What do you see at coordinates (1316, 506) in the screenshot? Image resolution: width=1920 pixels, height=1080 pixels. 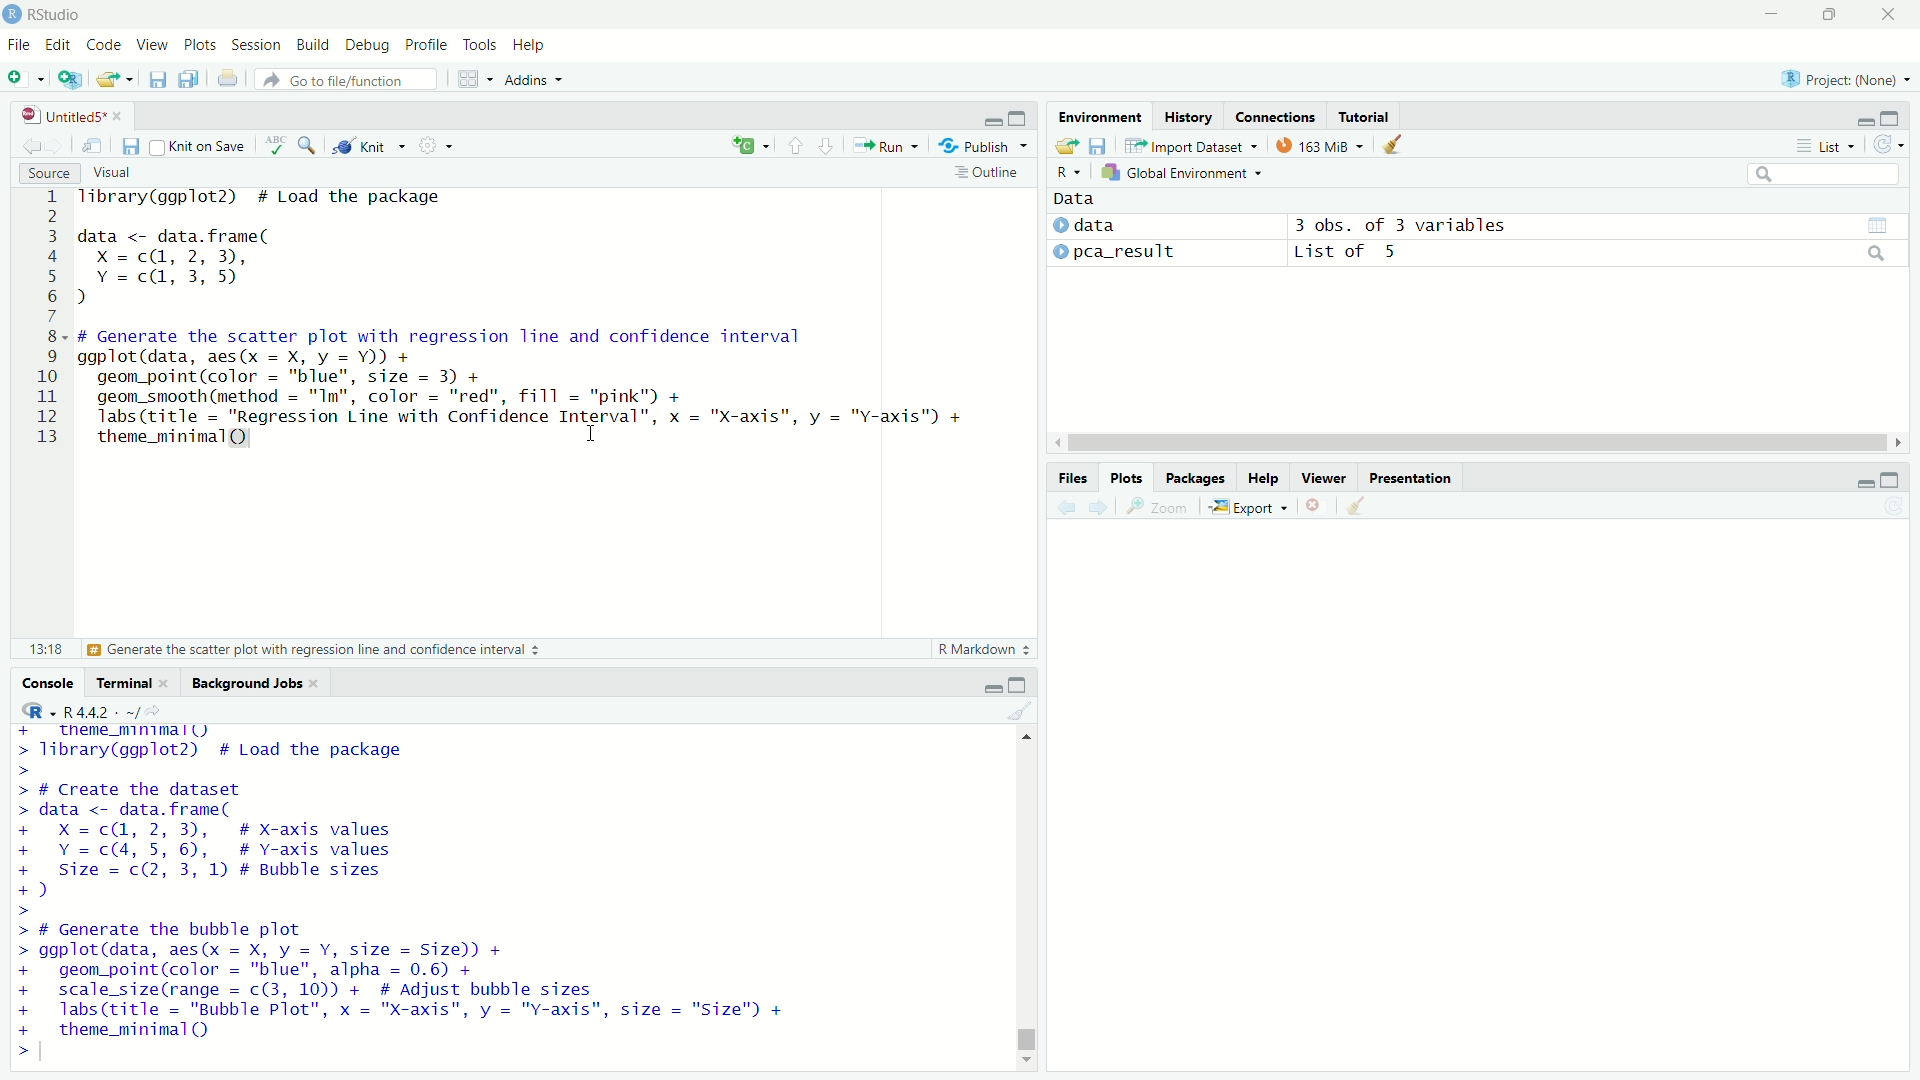 I see `Remove current plot` at bounding box center [1316, 506].